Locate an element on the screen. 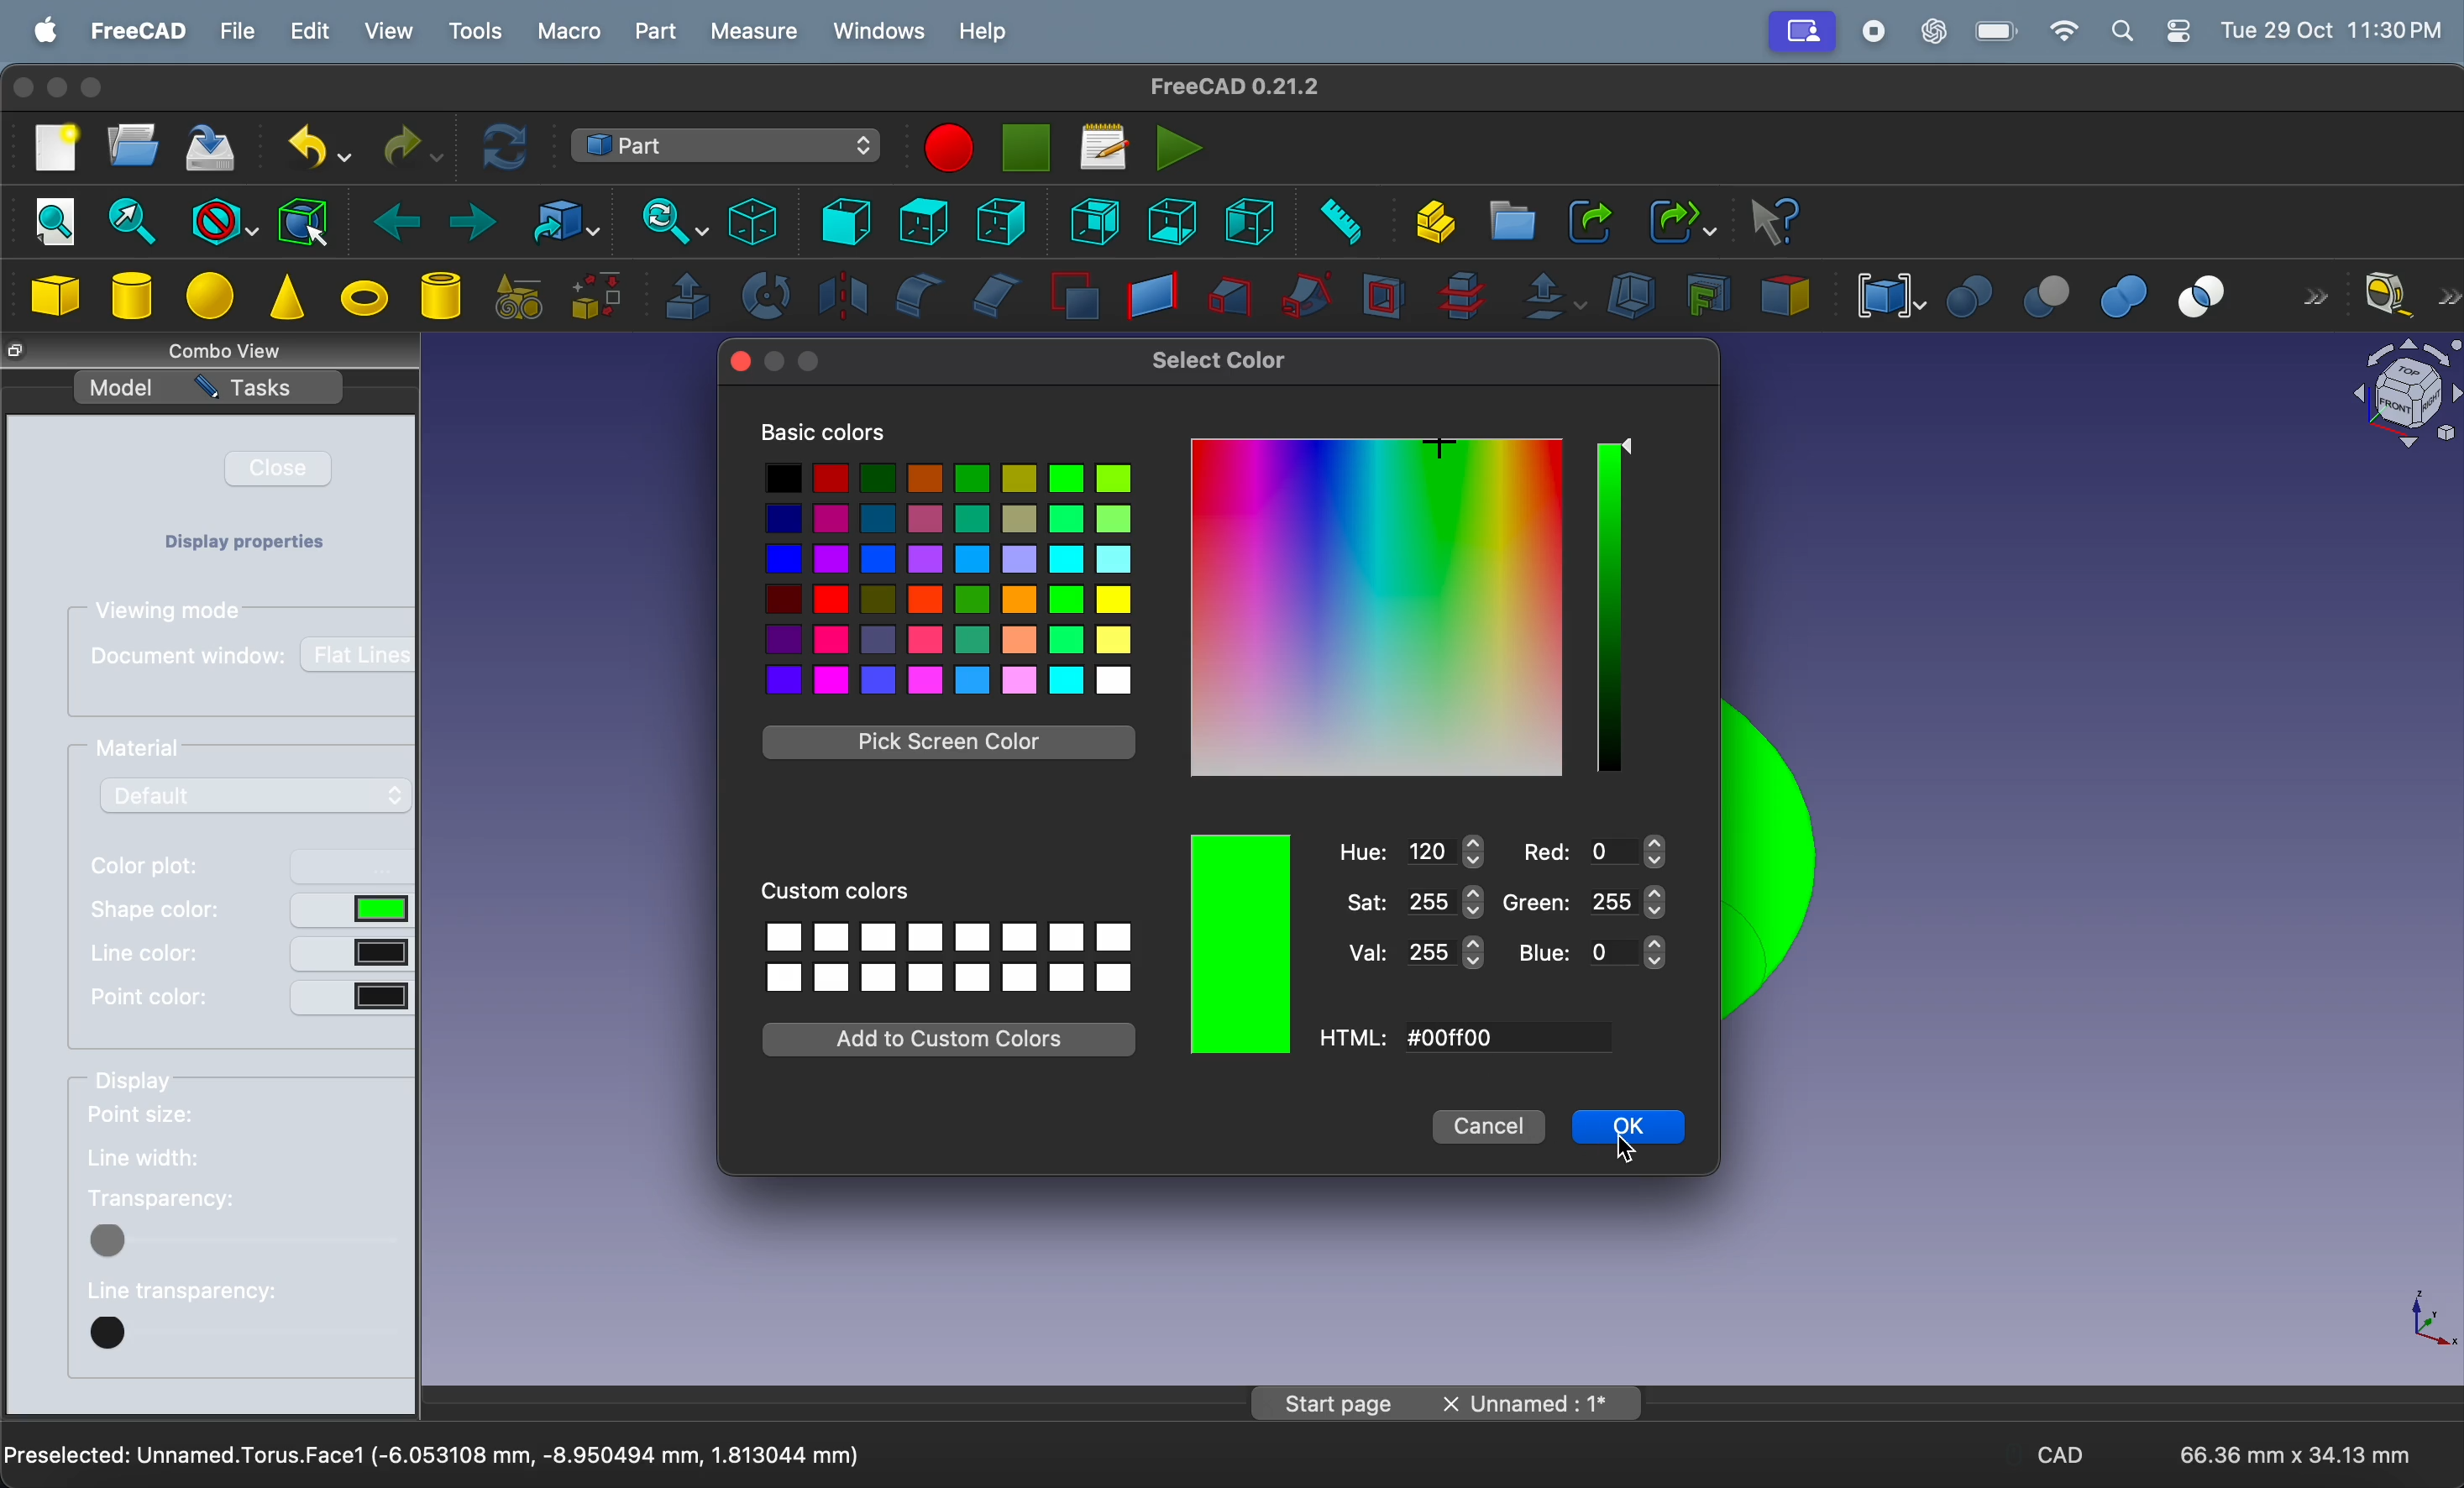 The width and height of the screenshot is (2464, 1488). button is located at coordinates (353, 999).